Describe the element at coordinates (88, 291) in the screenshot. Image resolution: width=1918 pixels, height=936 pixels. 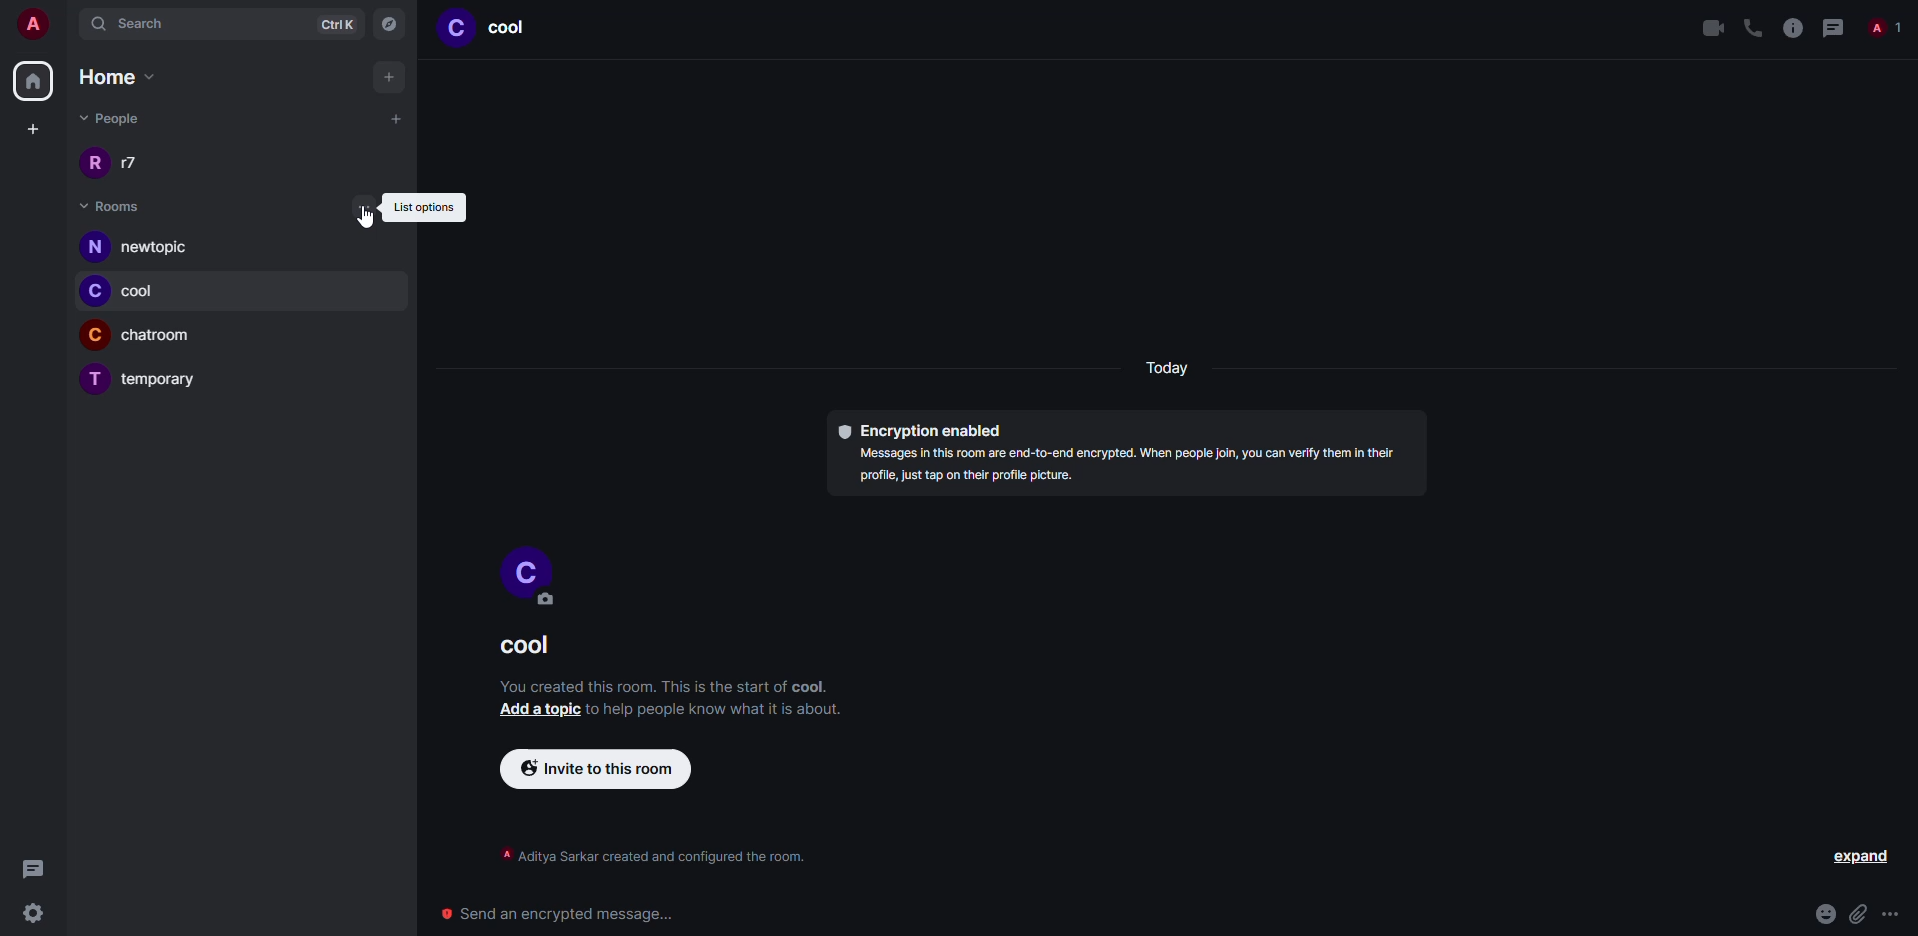
I see `profile` at that location.